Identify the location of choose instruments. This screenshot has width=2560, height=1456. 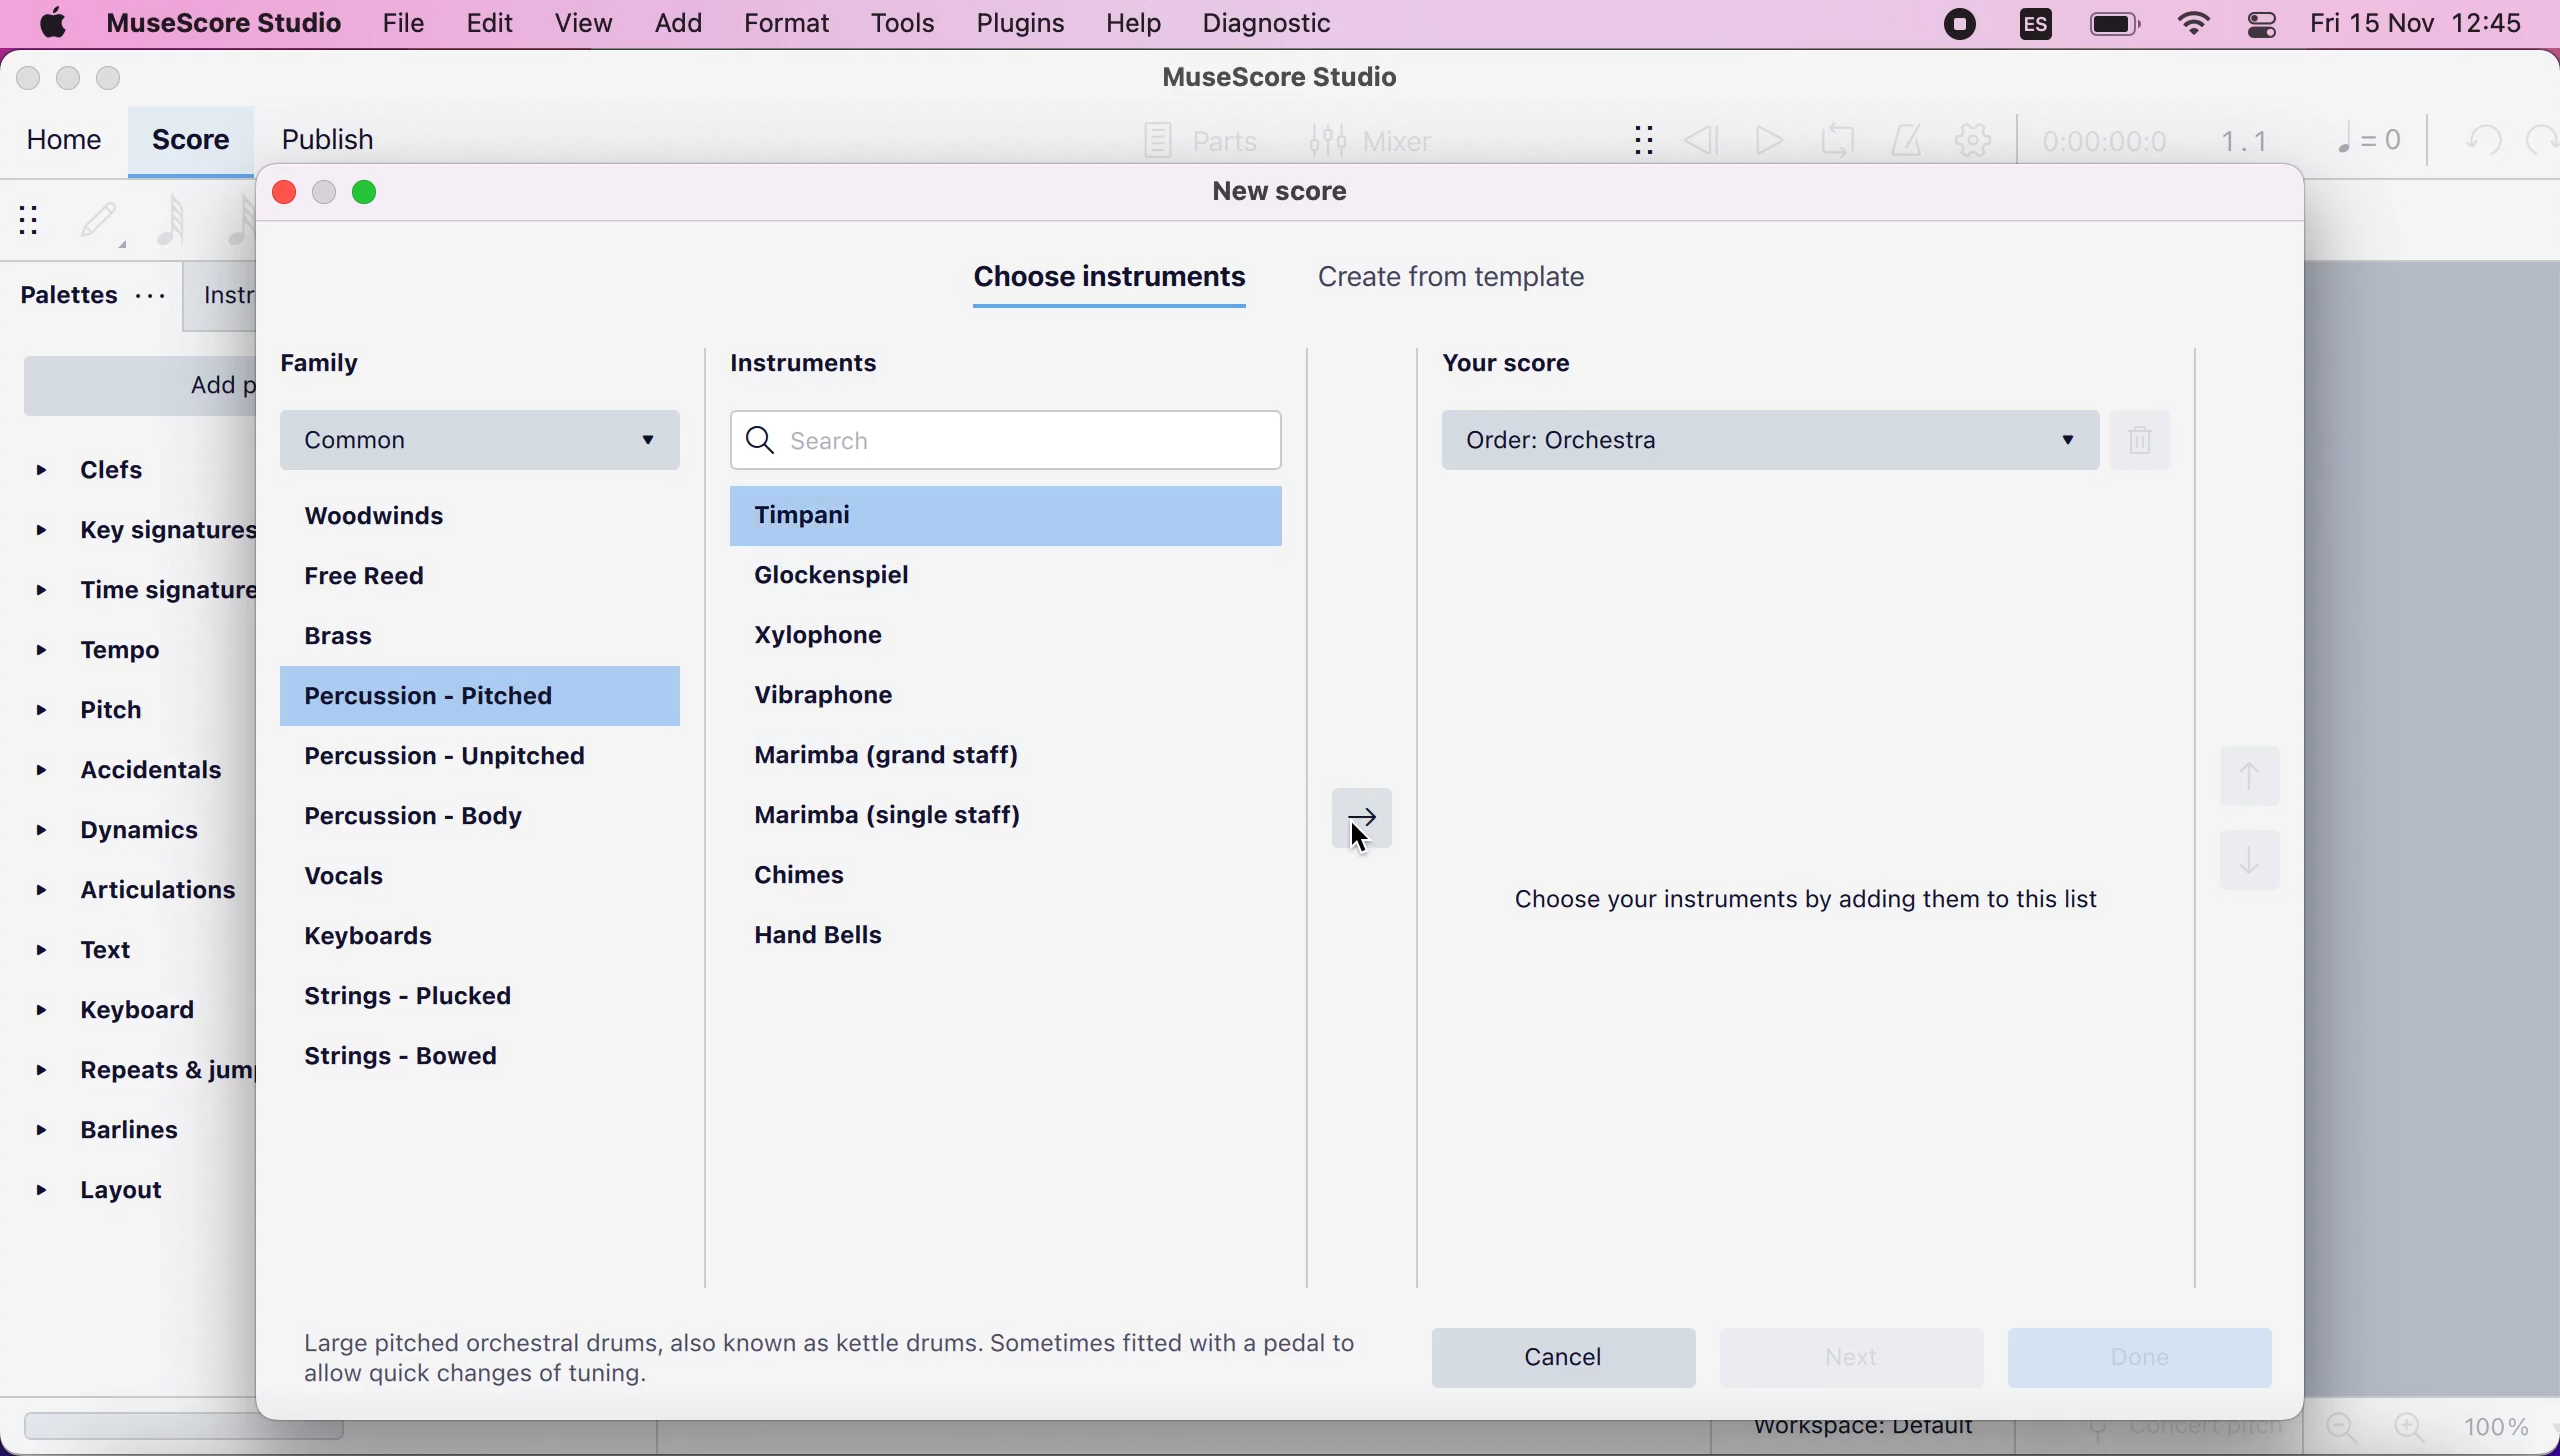
(1117, 279).